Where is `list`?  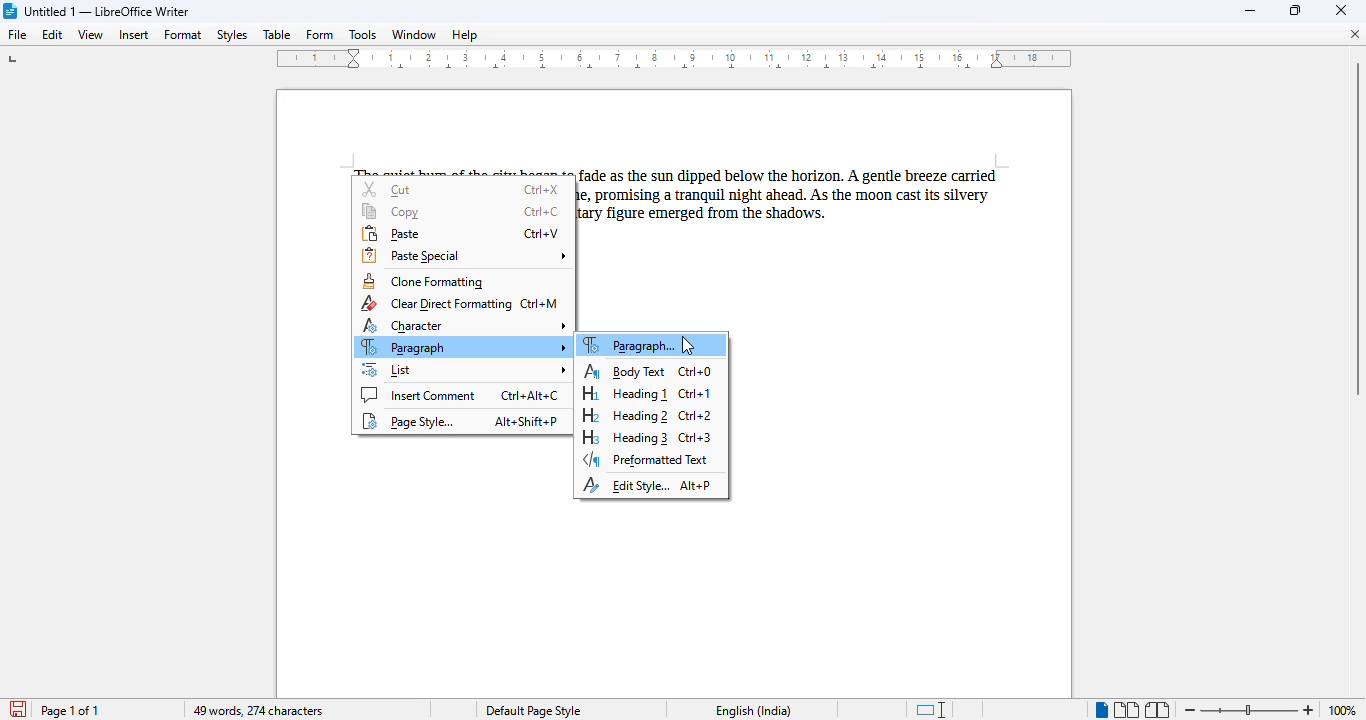 list is located at coordinates (464, 369).